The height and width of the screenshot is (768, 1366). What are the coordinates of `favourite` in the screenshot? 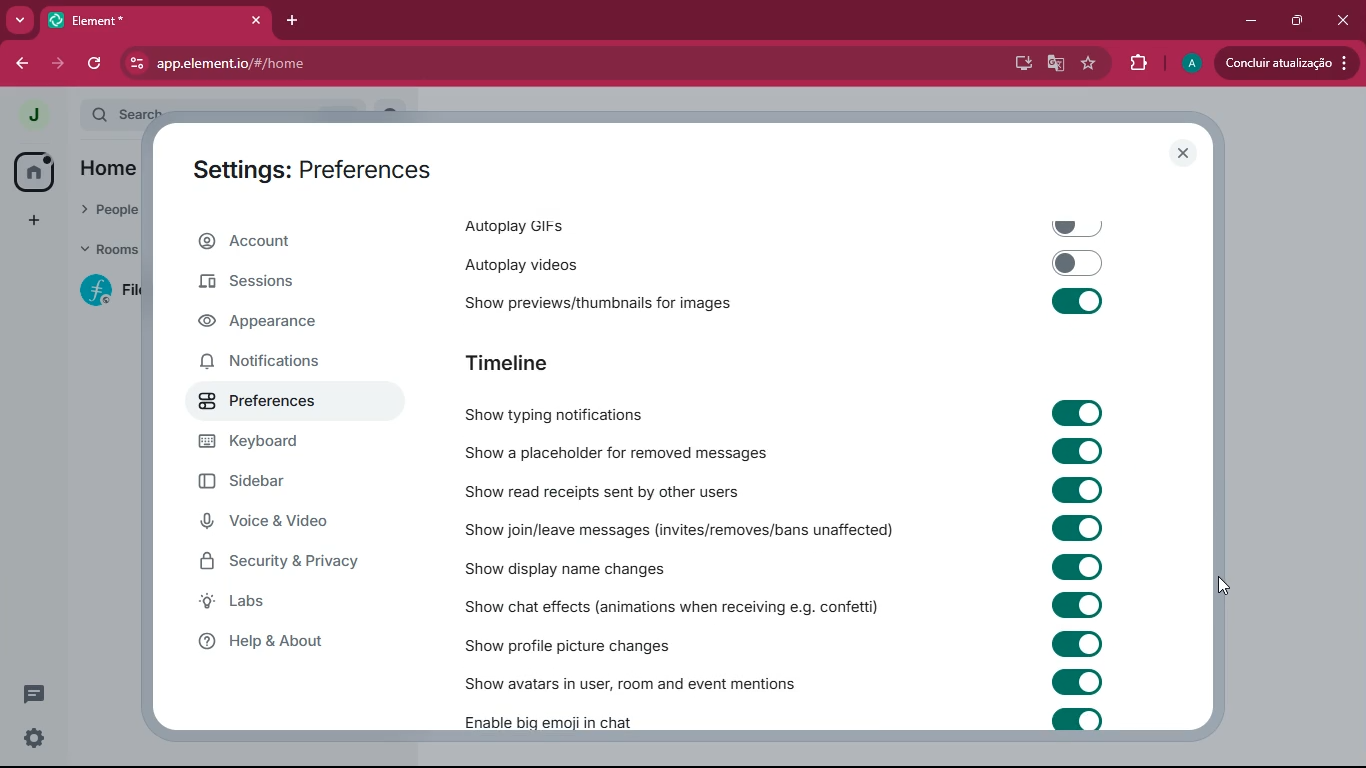 It's located at (1087, 65).